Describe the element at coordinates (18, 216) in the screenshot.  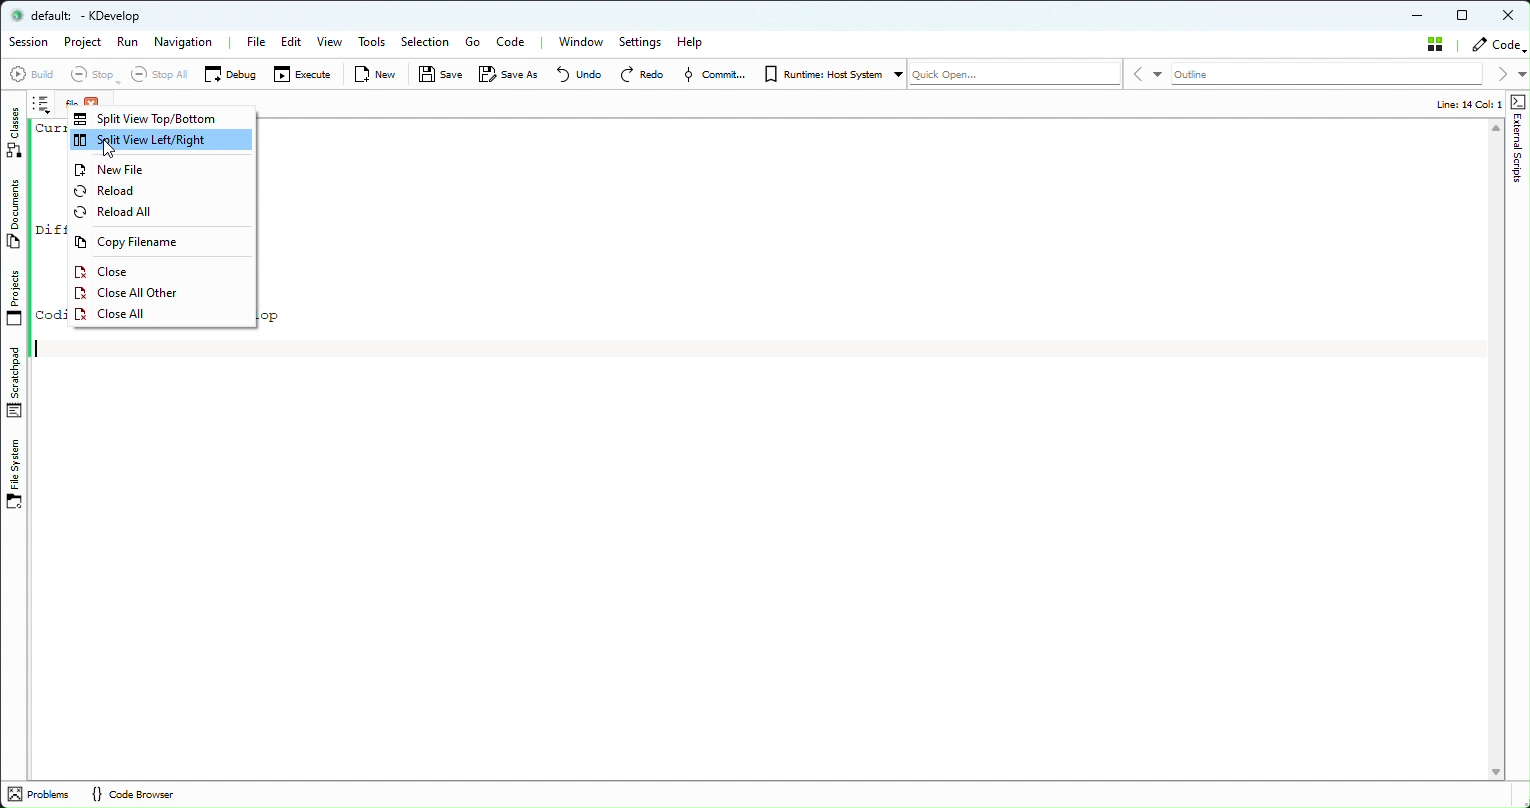
I see `Documents` at that location.